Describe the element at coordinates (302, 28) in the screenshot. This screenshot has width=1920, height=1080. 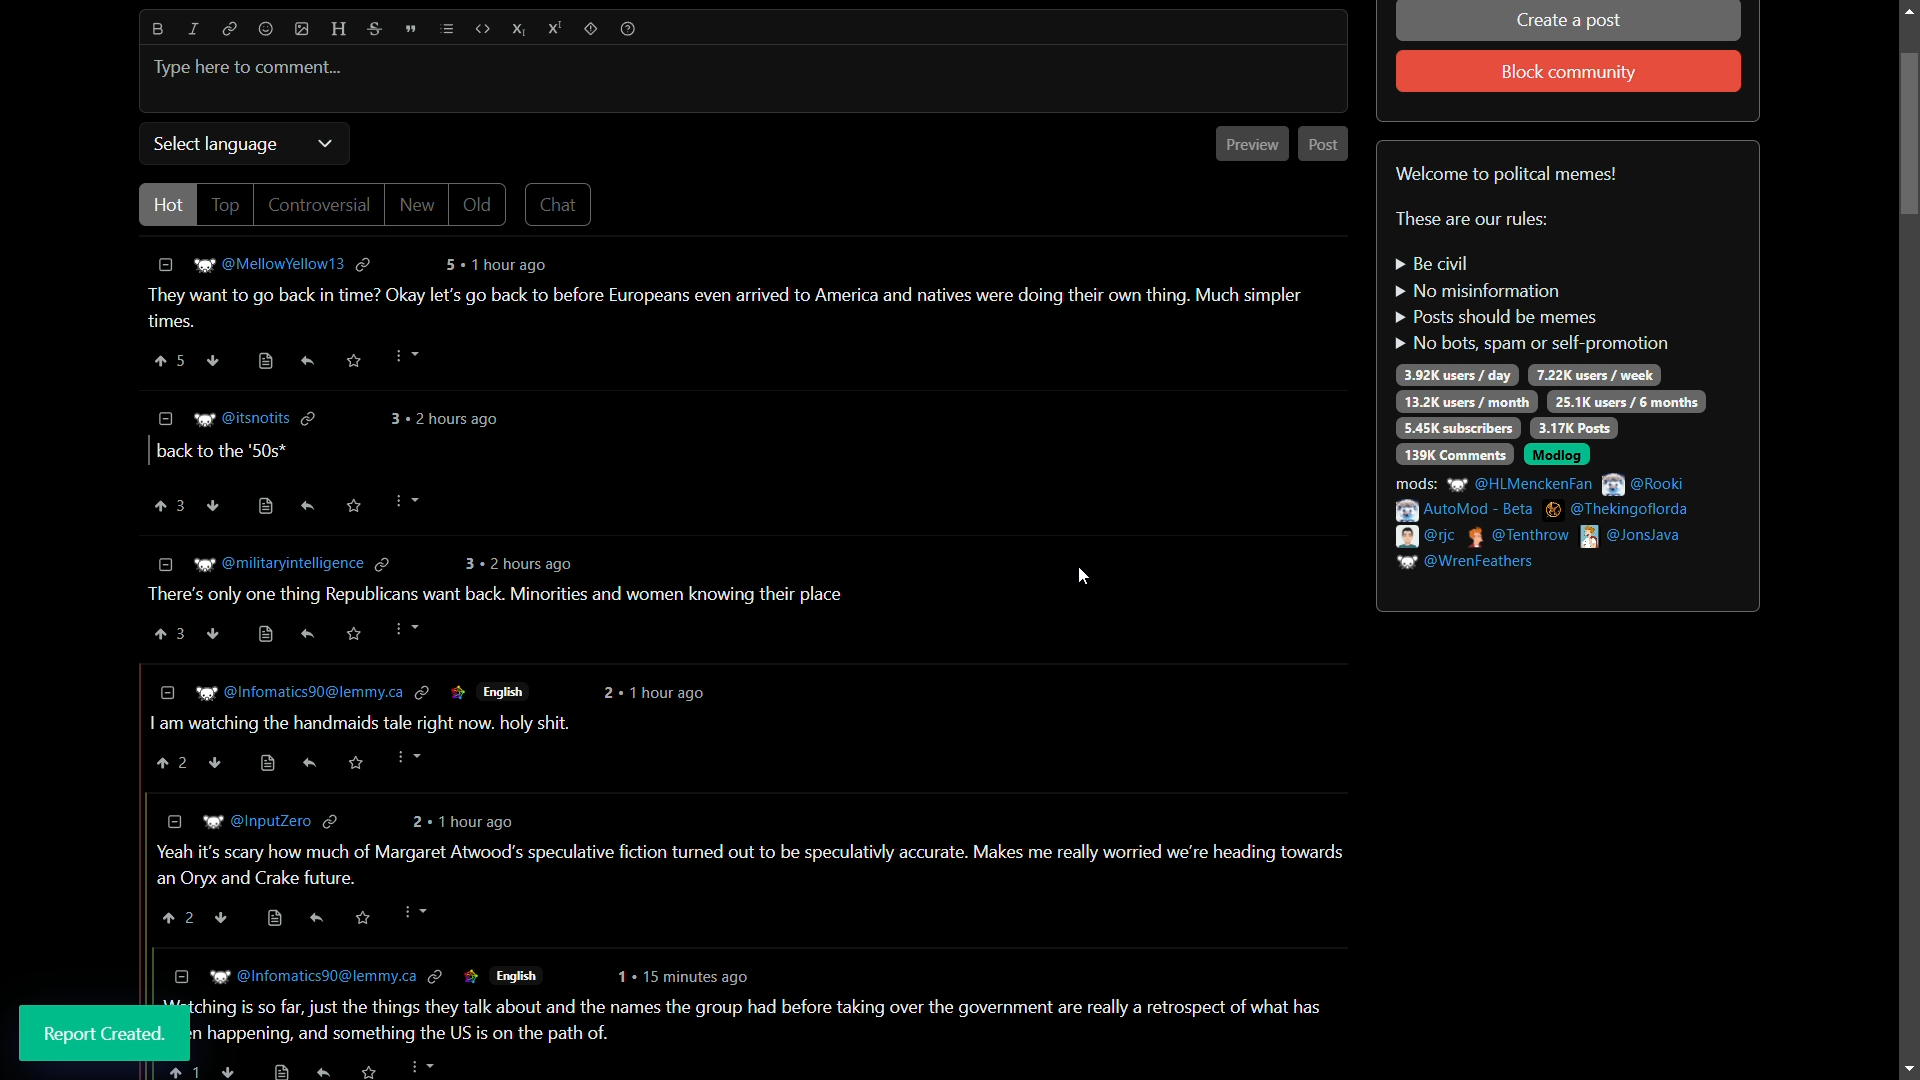
I see `image` at that location.